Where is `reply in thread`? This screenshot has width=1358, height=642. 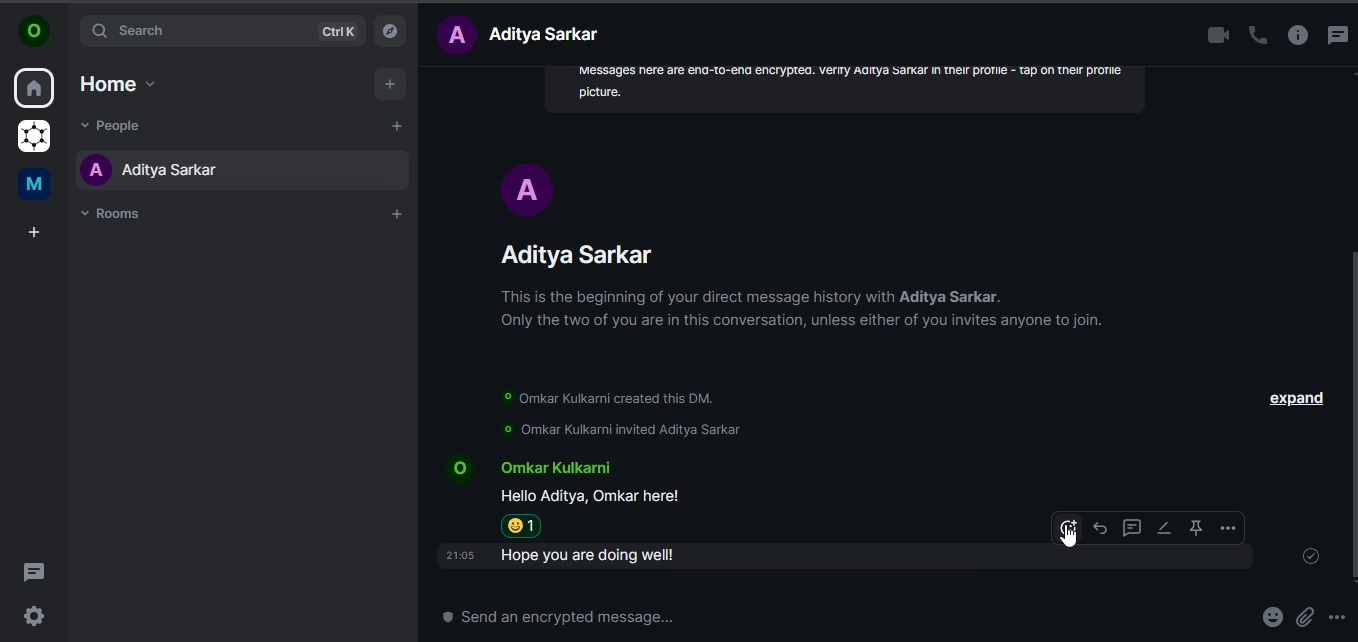
reply in thread is located at coordinates (1130, 526).